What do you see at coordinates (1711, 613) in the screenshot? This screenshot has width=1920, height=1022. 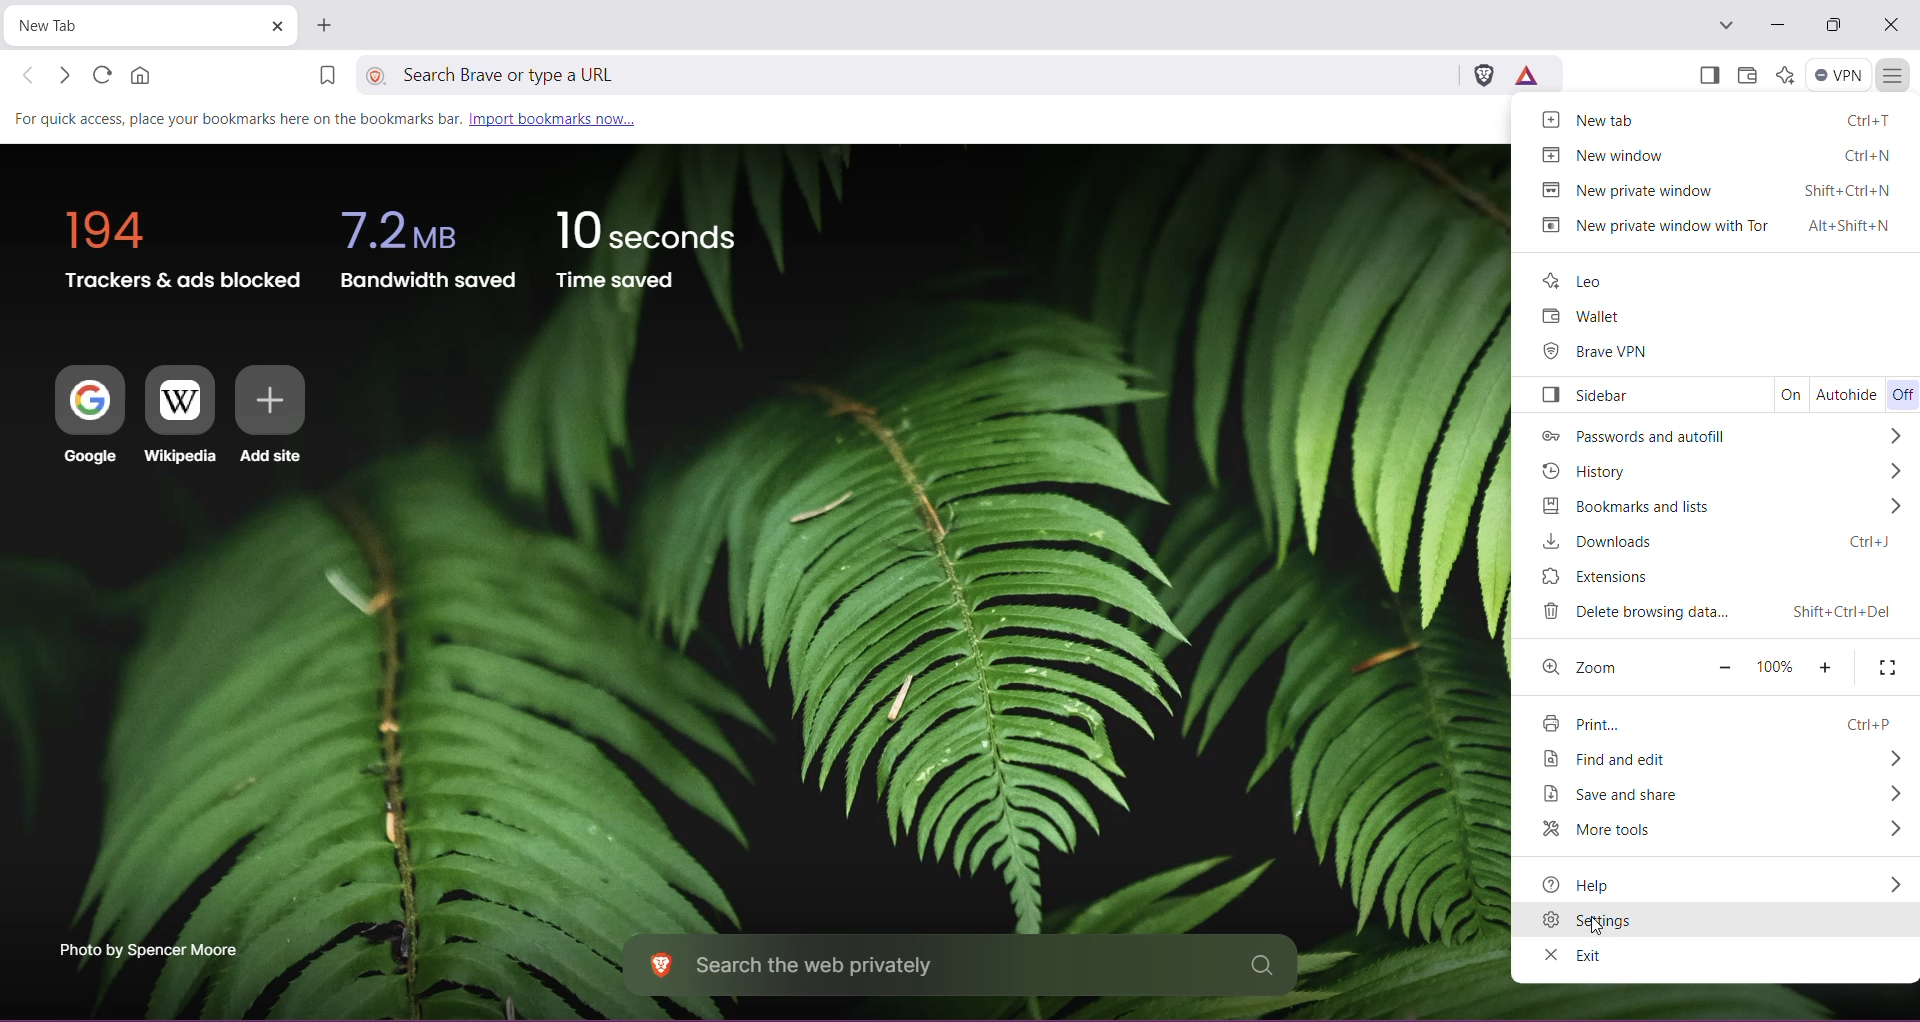 I see `Delete browsing data` at bounding box center [1711, 613].